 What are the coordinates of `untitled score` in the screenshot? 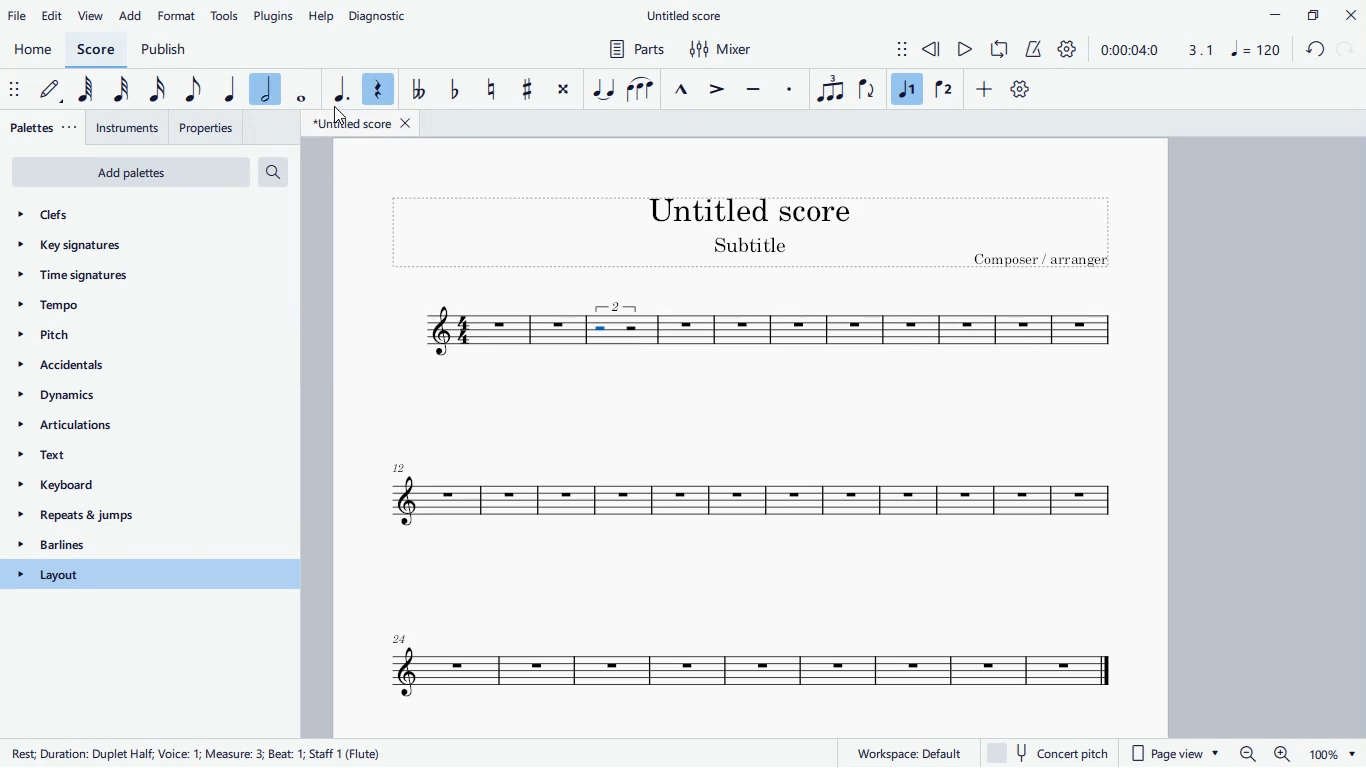 It's located at (364, 123).